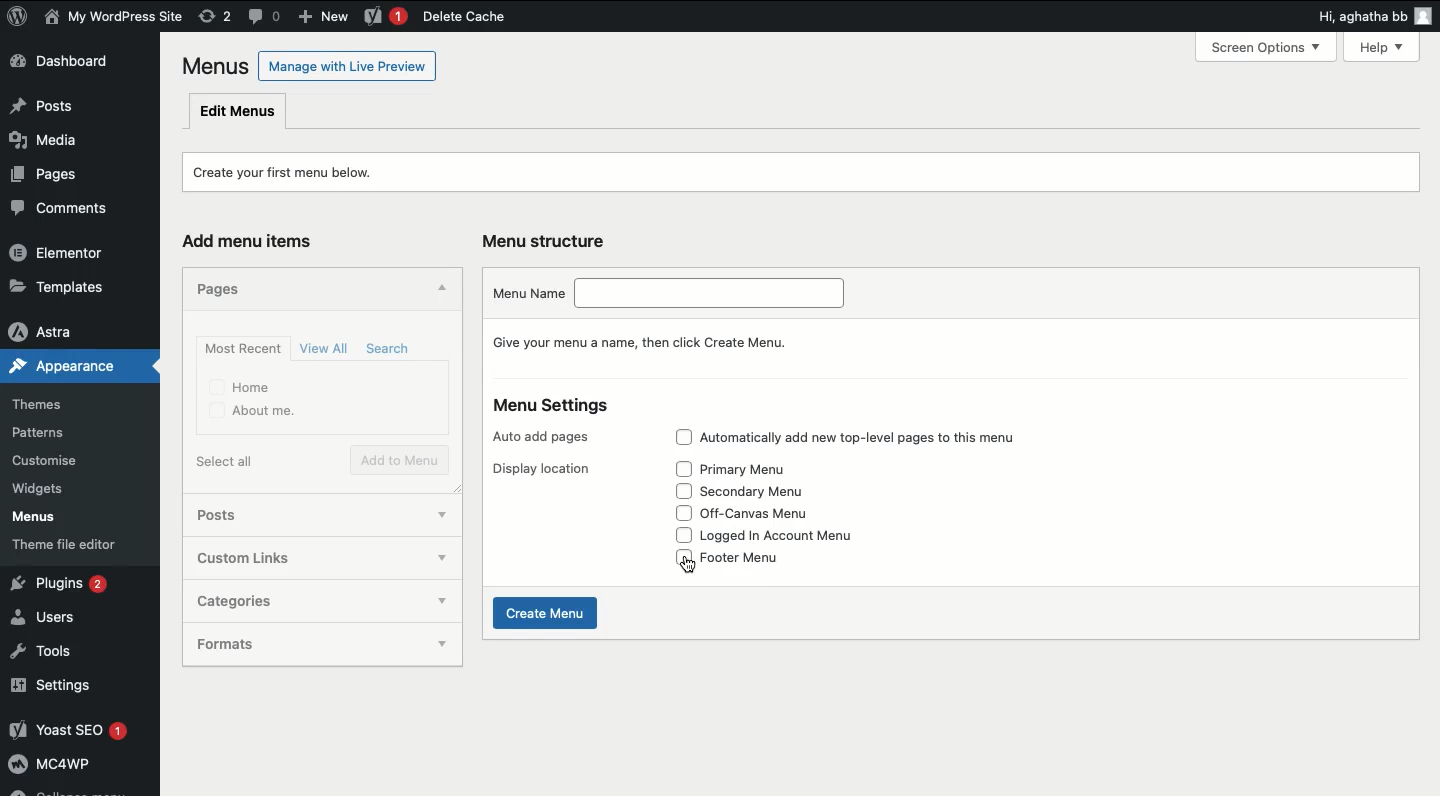 The width and height of the screenshot is (1440, 796). Describe the element at coordinates (754, 469) in the screenshot. I see `Primary menu` at that location.